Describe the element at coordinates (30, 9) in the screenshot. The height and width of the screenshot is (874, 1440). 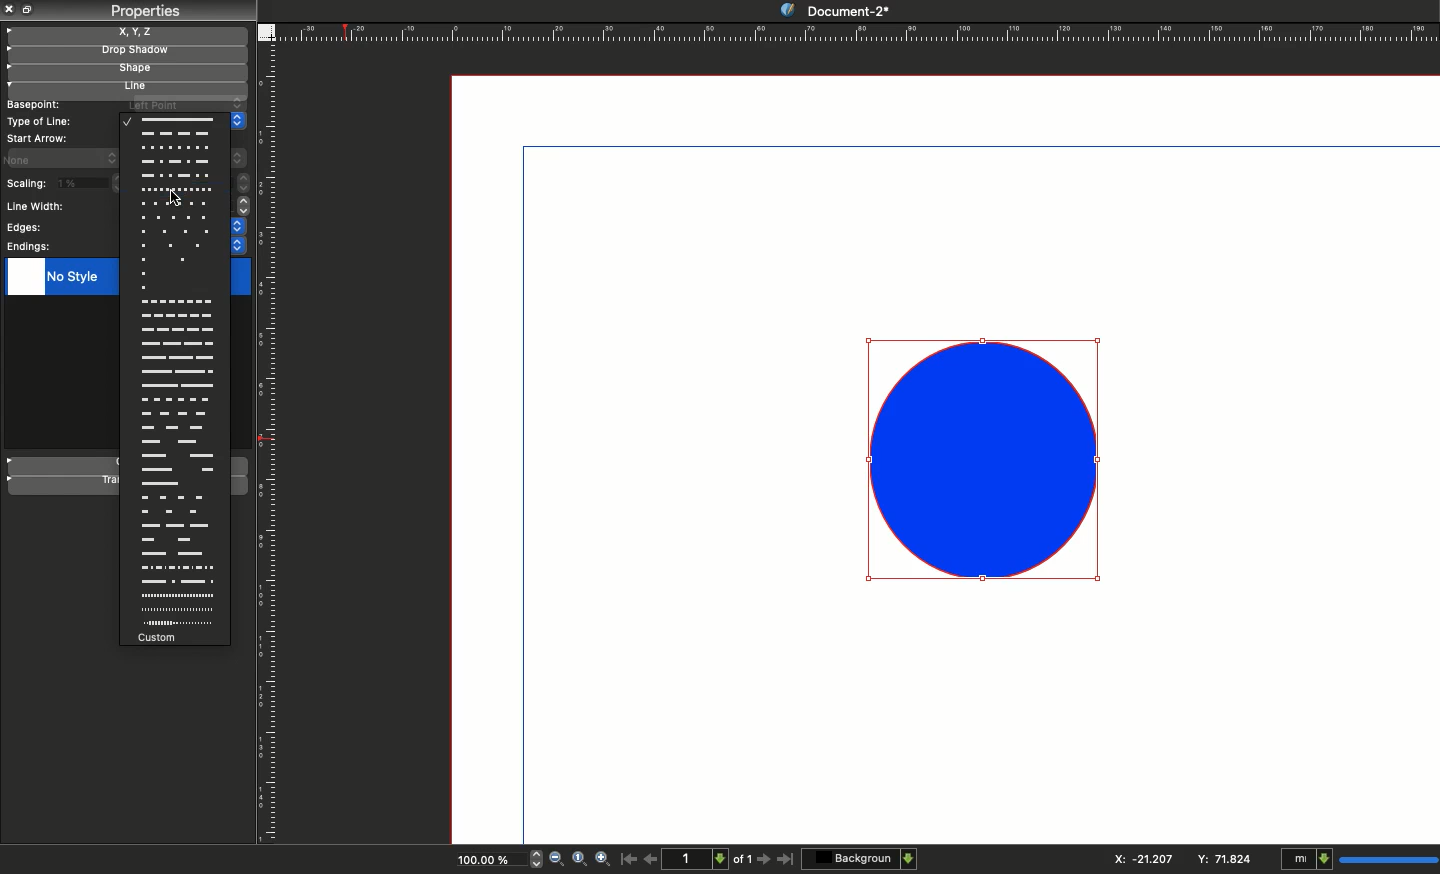
I see `Collapse` at that location.